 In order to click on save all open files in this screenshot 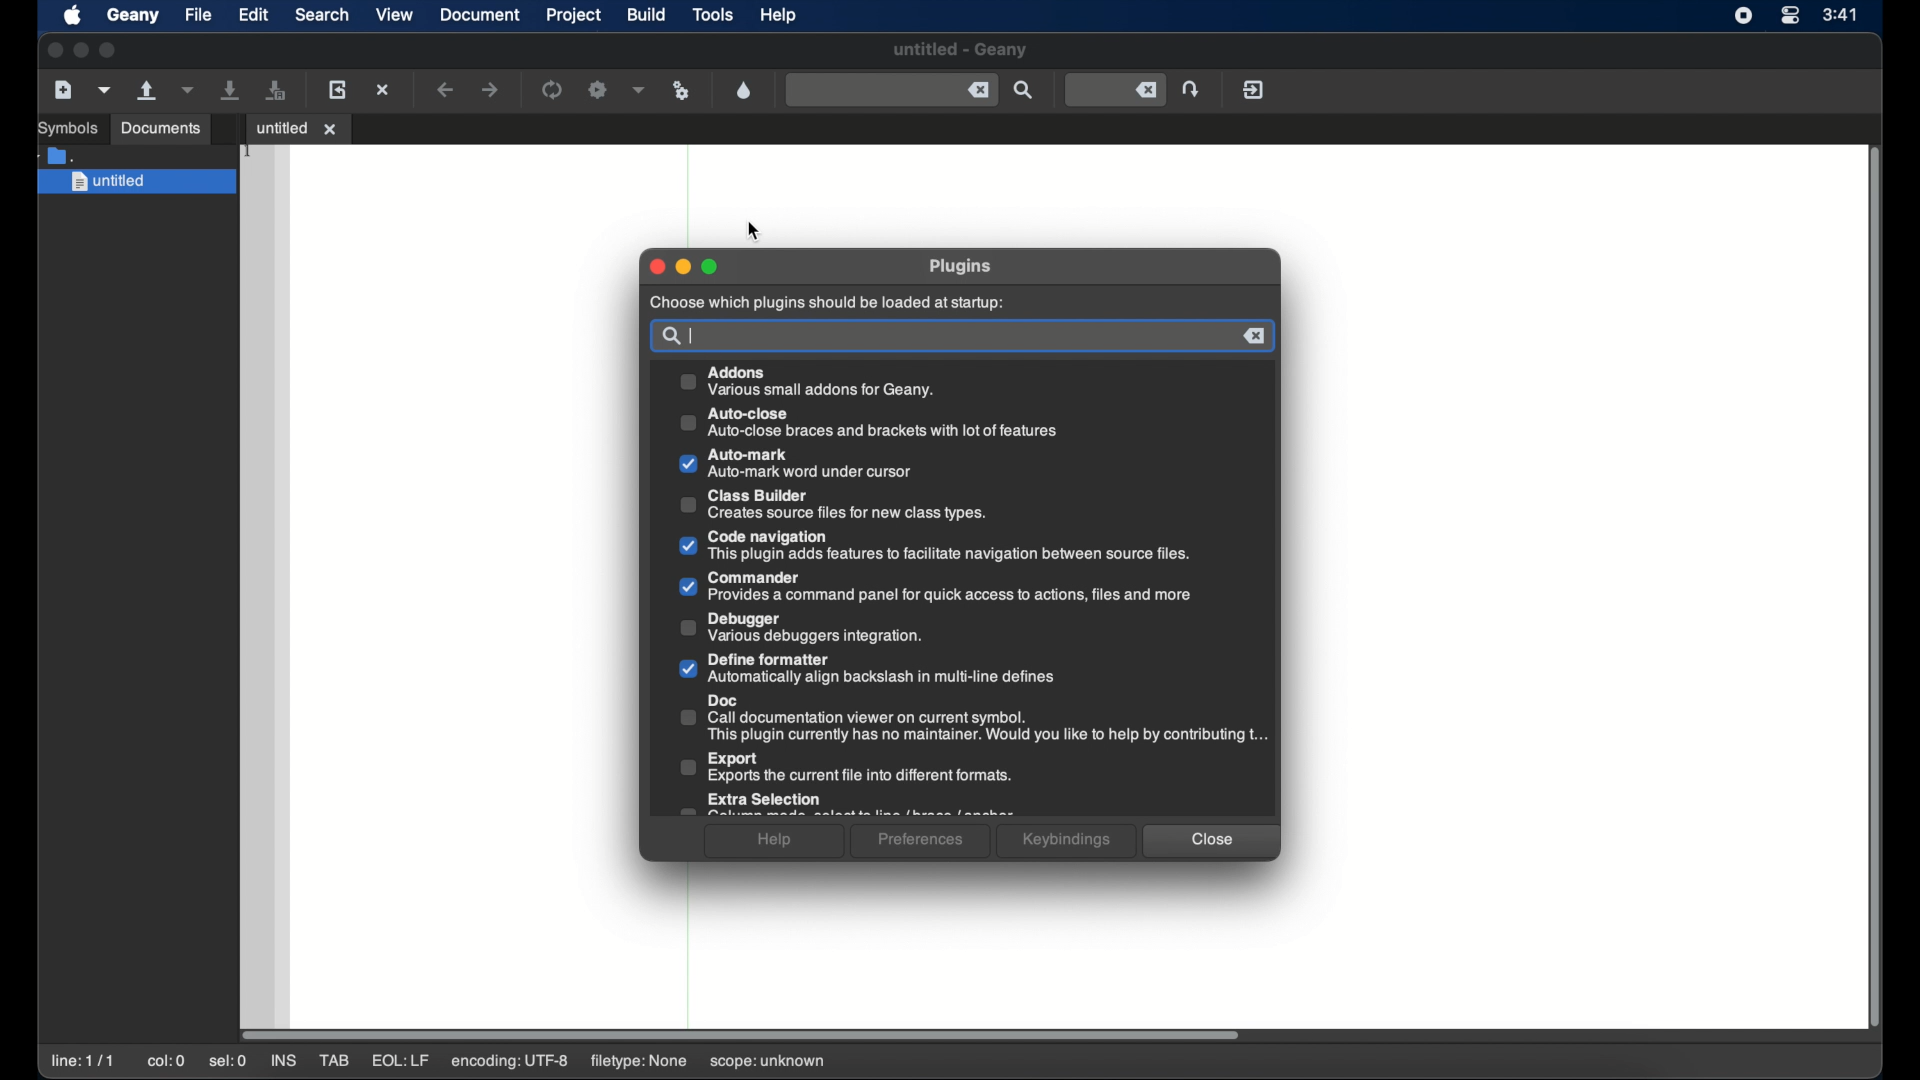, I will do `click(278, 90)`.